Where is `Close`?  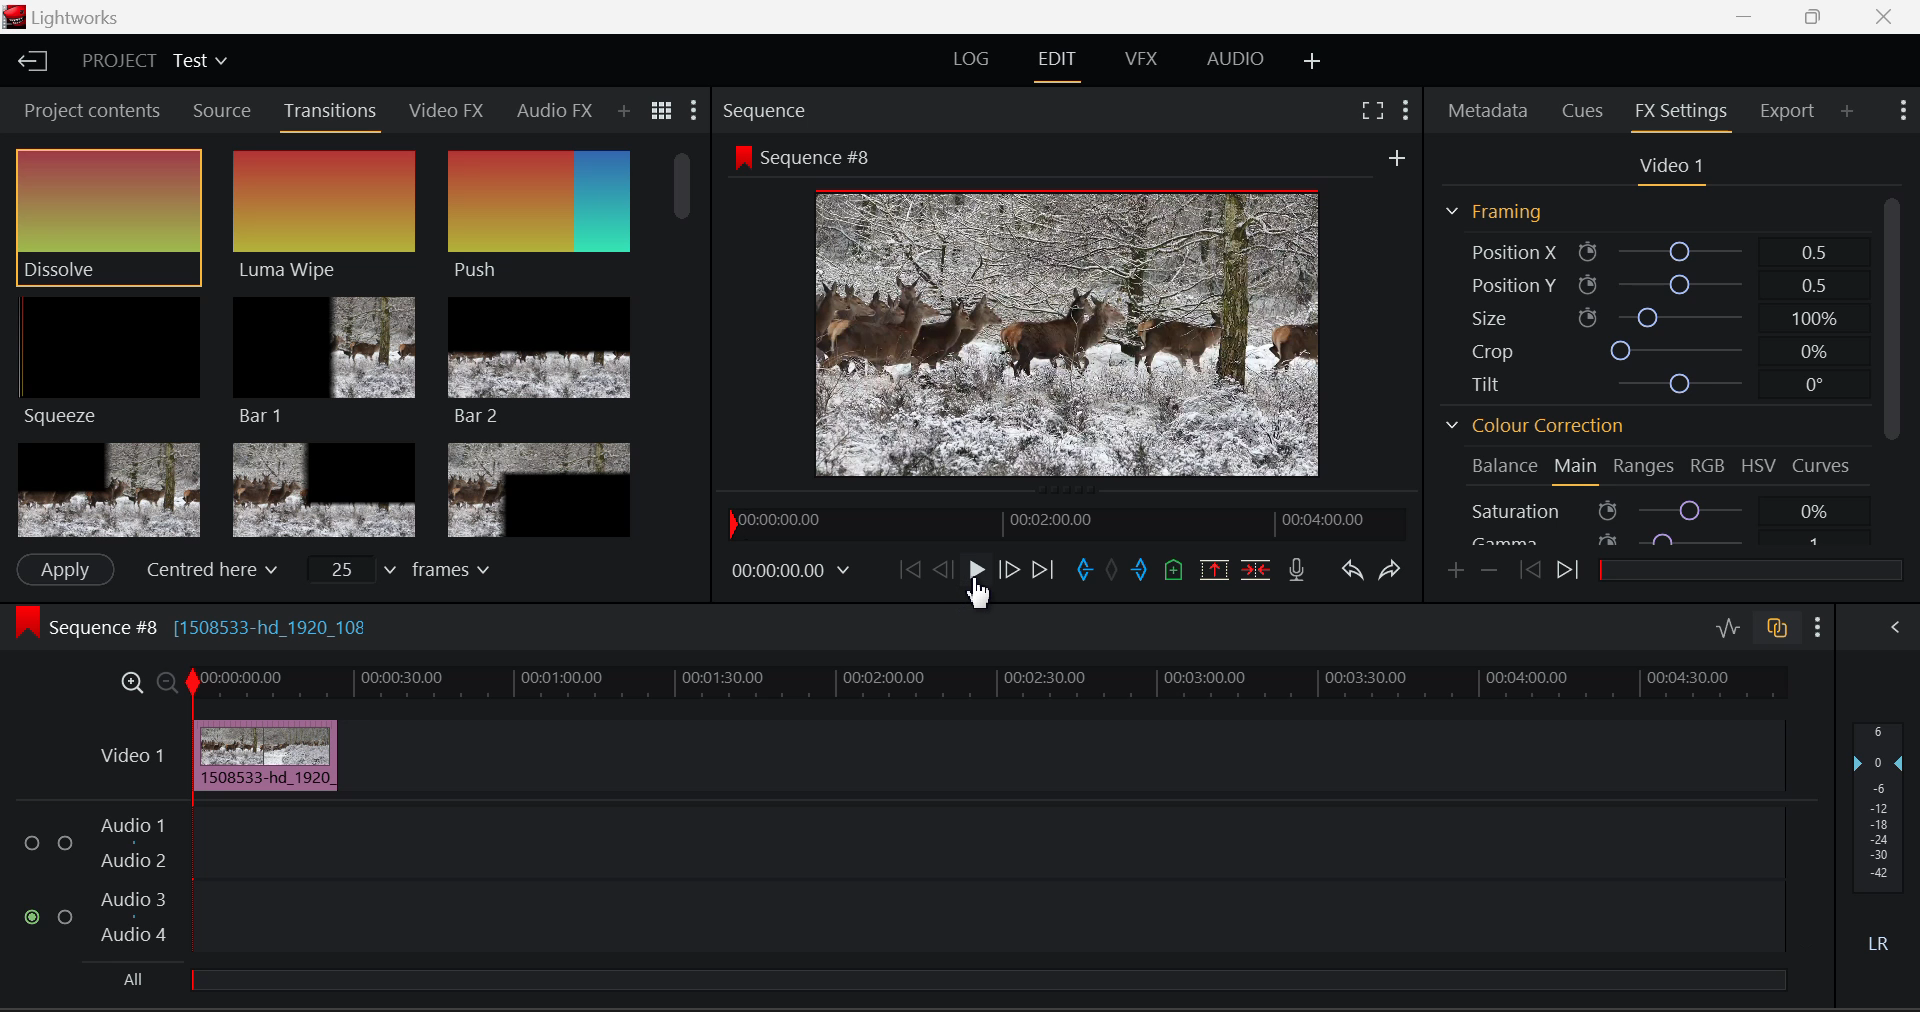 Close is located at coordinates (1886, 17).